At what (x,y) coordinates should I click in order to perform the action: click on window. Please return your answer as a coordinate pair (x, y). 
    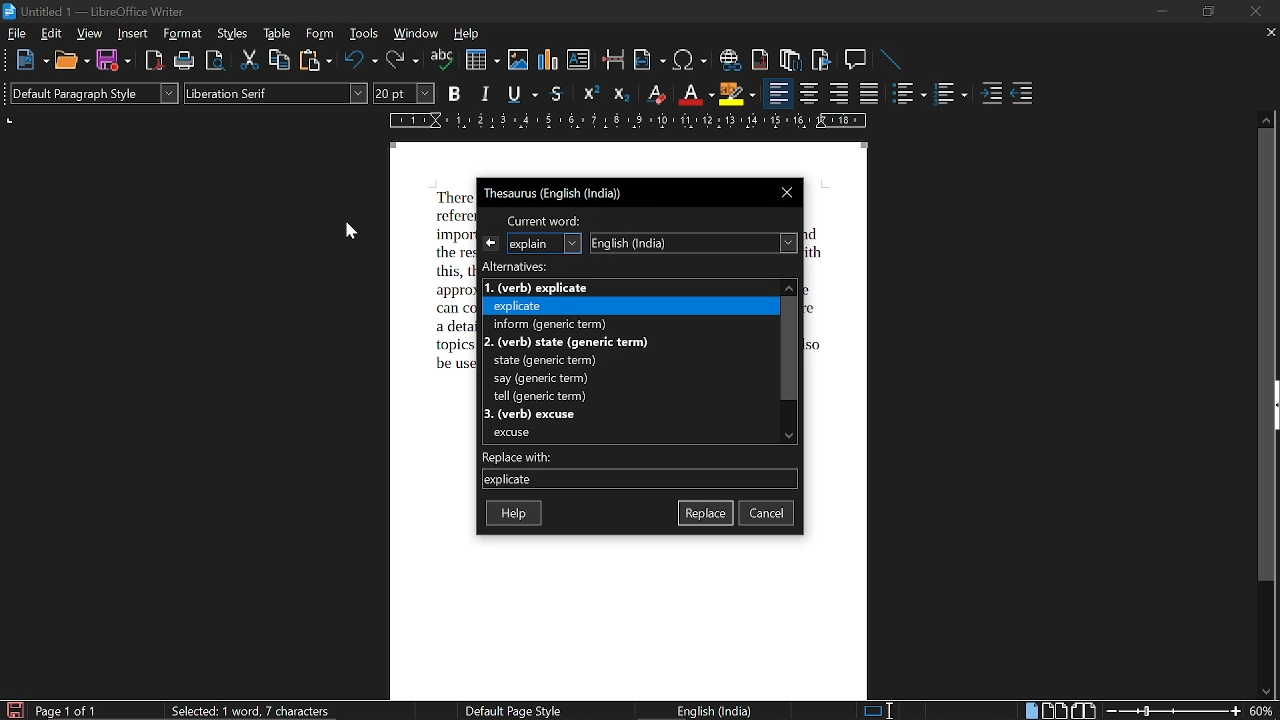
    Looking at the image, I should click on (416, 35).